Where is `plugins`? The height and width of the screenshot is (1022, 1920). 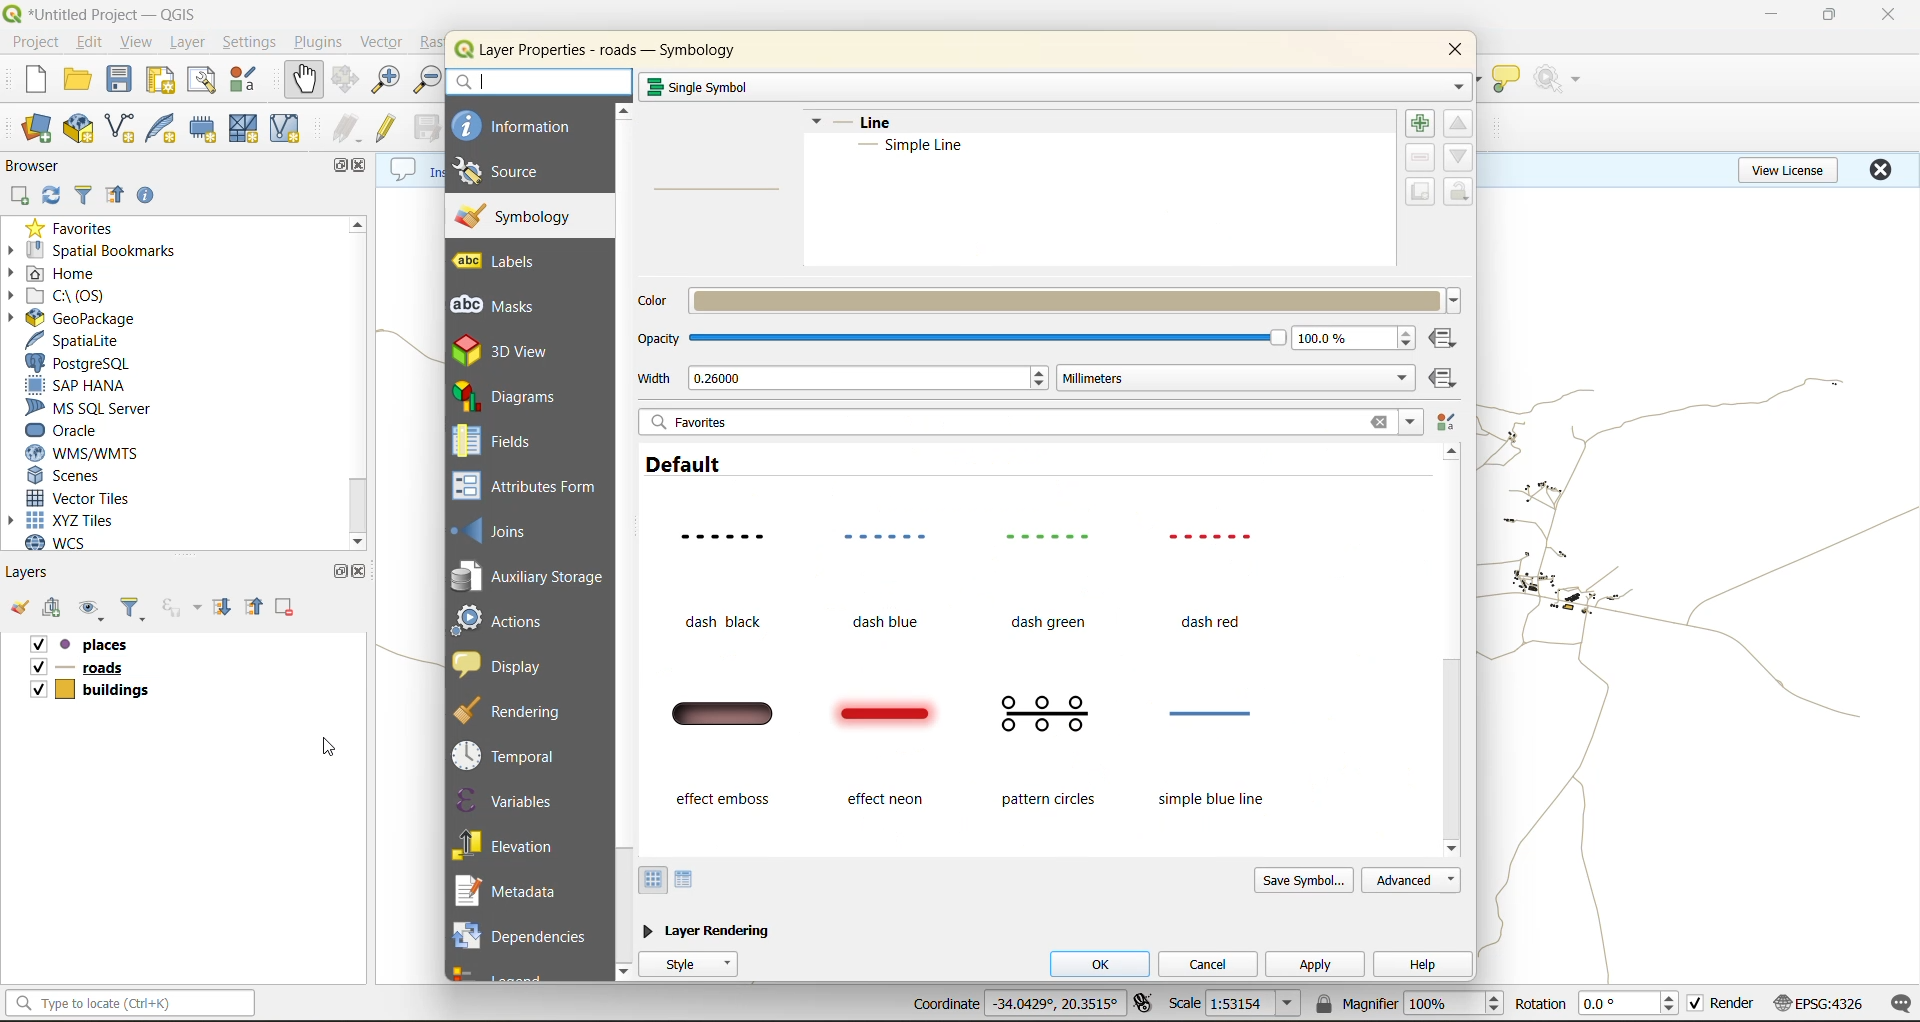 plugins is located at coordinates (323, 45).